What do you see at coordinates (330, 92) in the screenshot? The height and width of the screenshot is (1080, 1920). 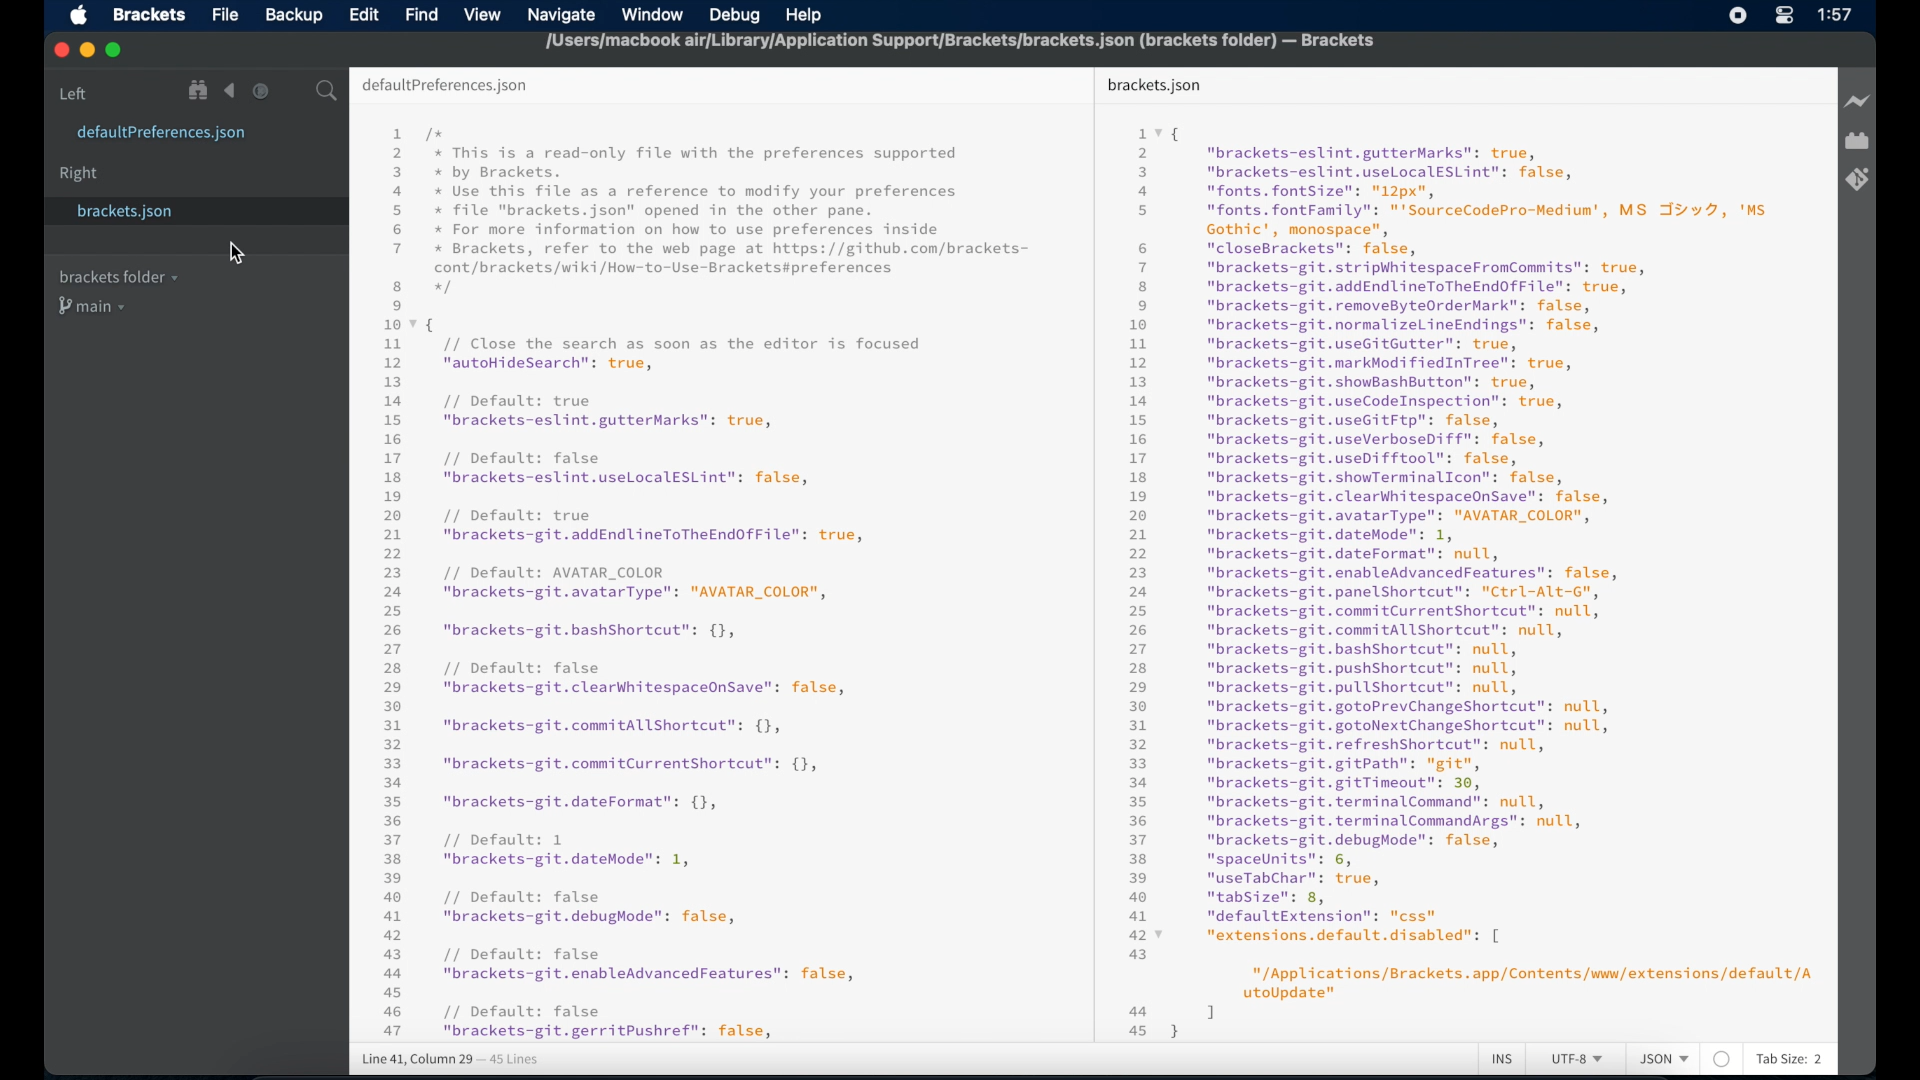 I see `search icon` at bounding box center [330, 92].